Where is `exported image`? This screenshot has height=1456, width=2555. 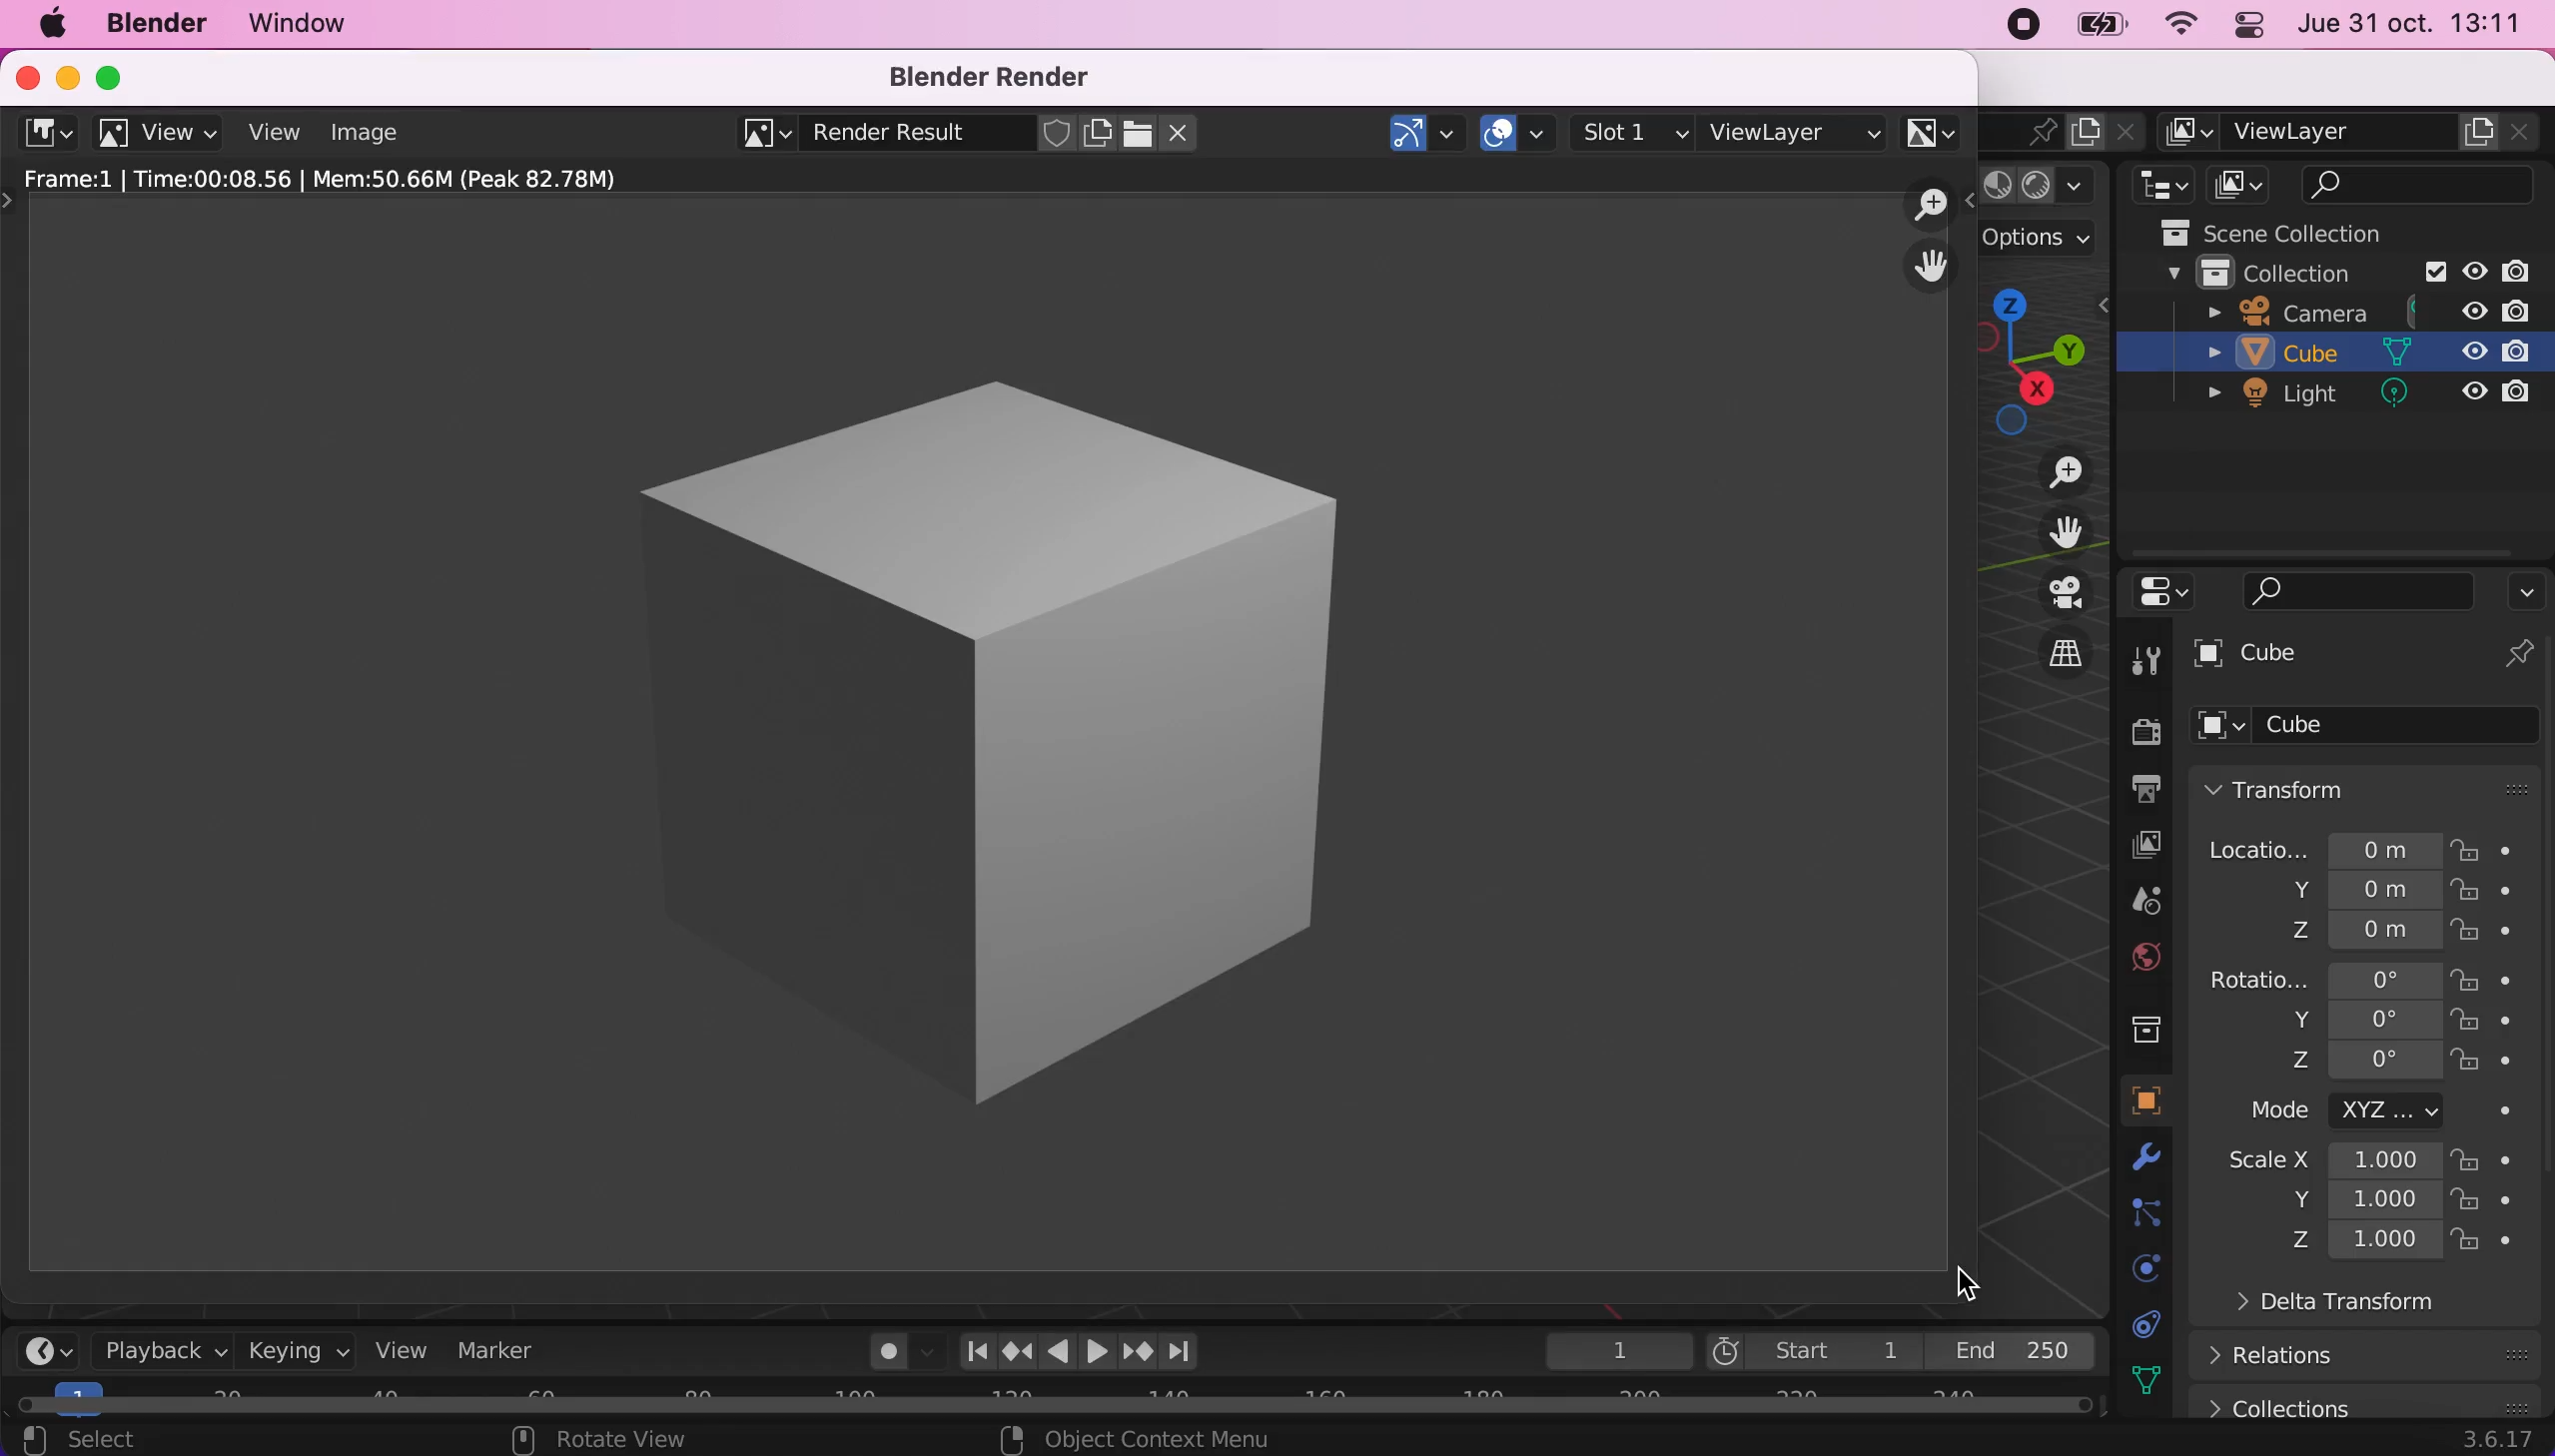
exported image is located at coordinates (961, 729).